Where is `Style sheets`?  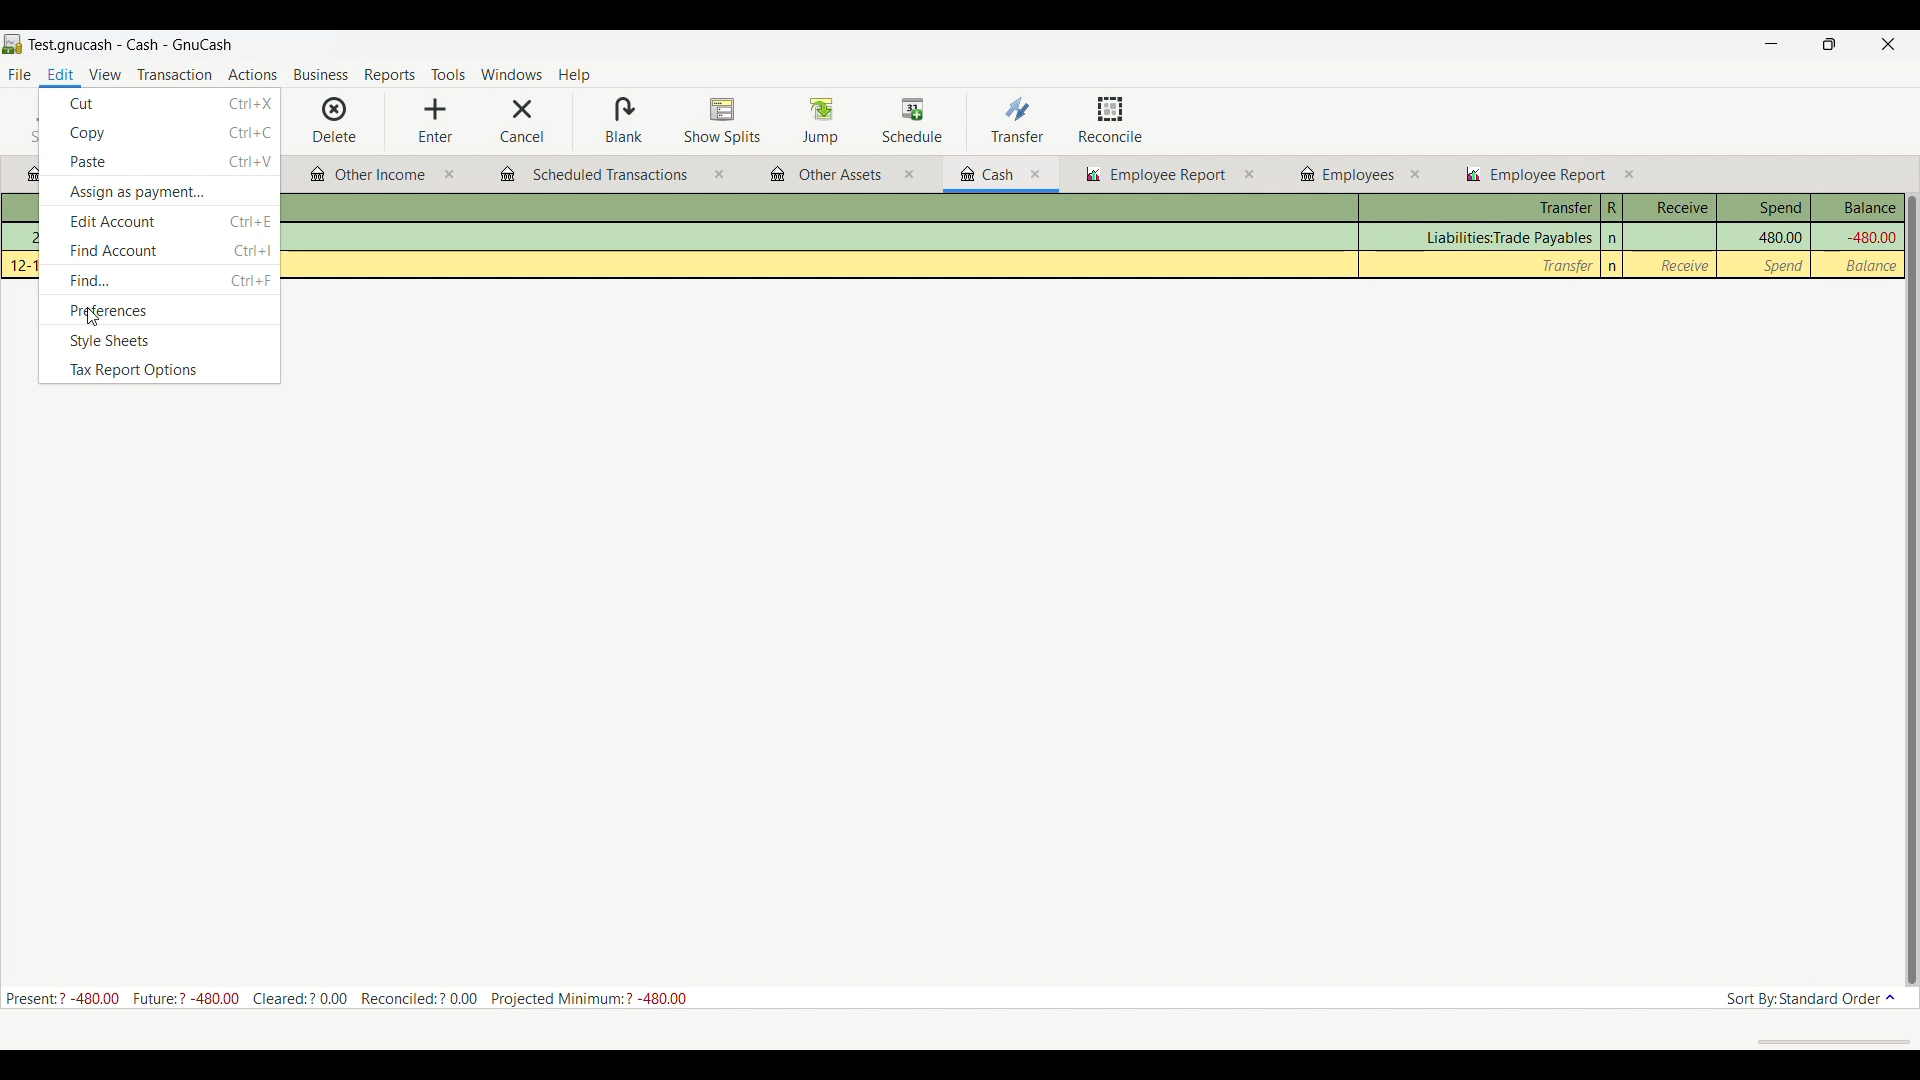
Style sheets is located at coordinates (158, 342).